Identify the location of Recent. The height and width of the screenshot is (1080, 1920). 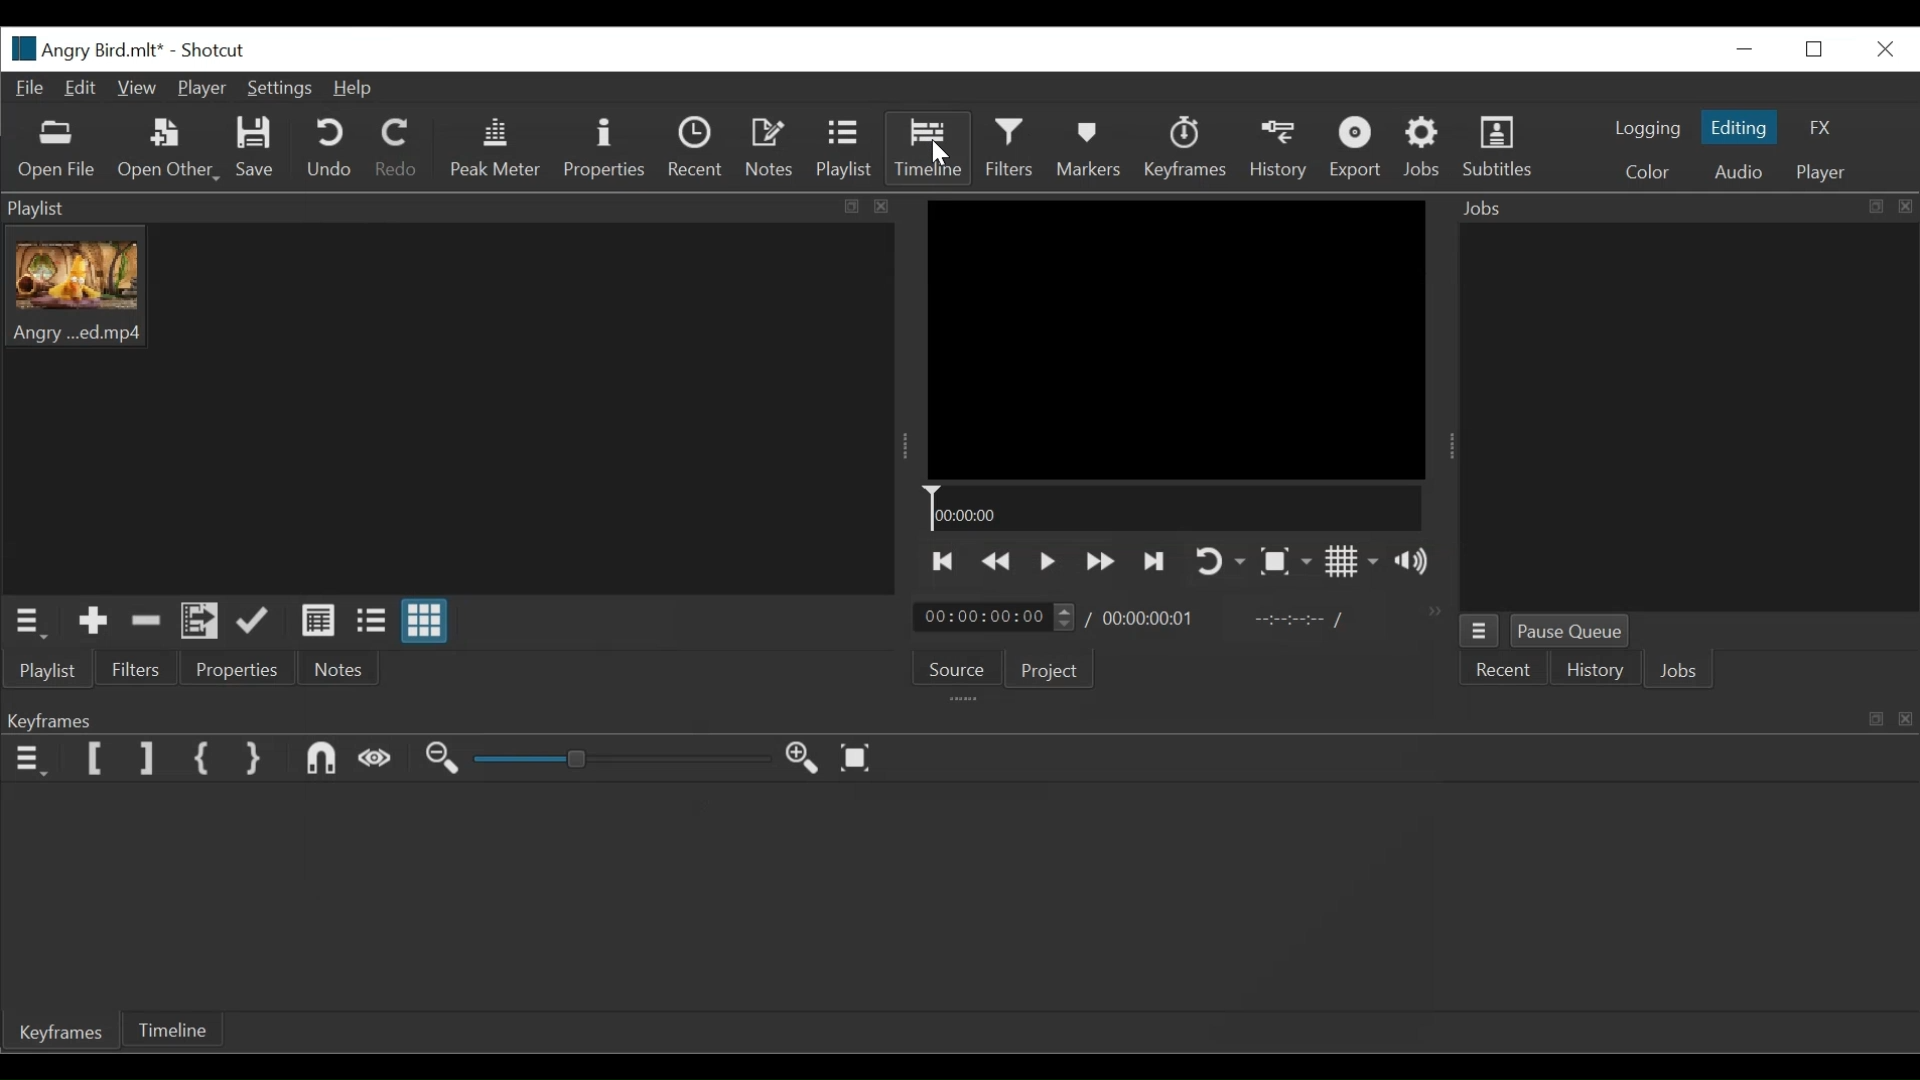
(694, 149).